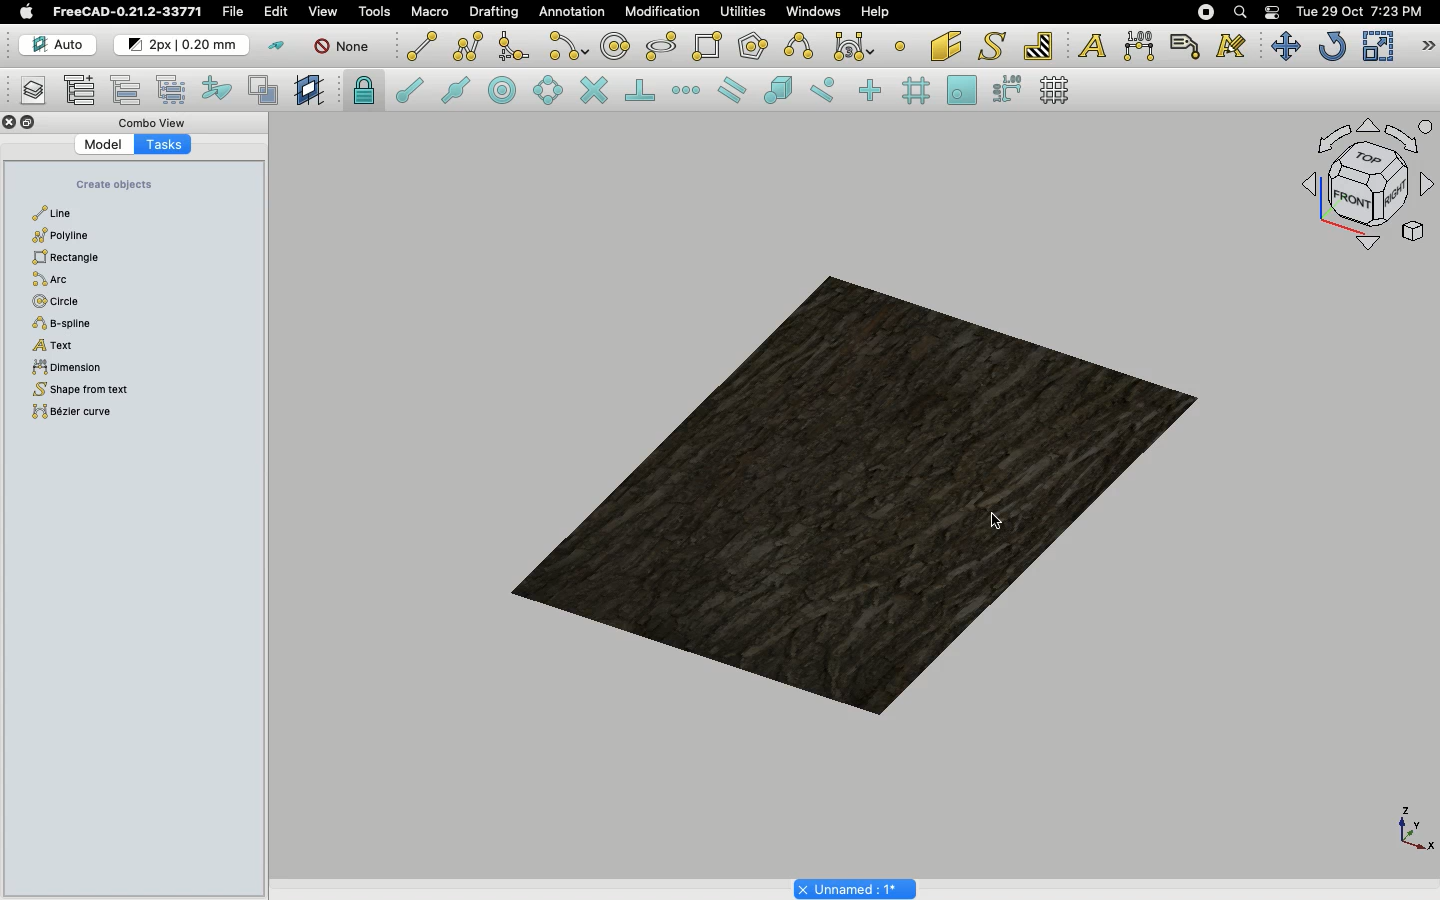 This screenshot has width=1440, height=900. What do you see at coordinates (218, 92) in the screenshot?
I see `Add to construction group` at bounding box center [218, 92].